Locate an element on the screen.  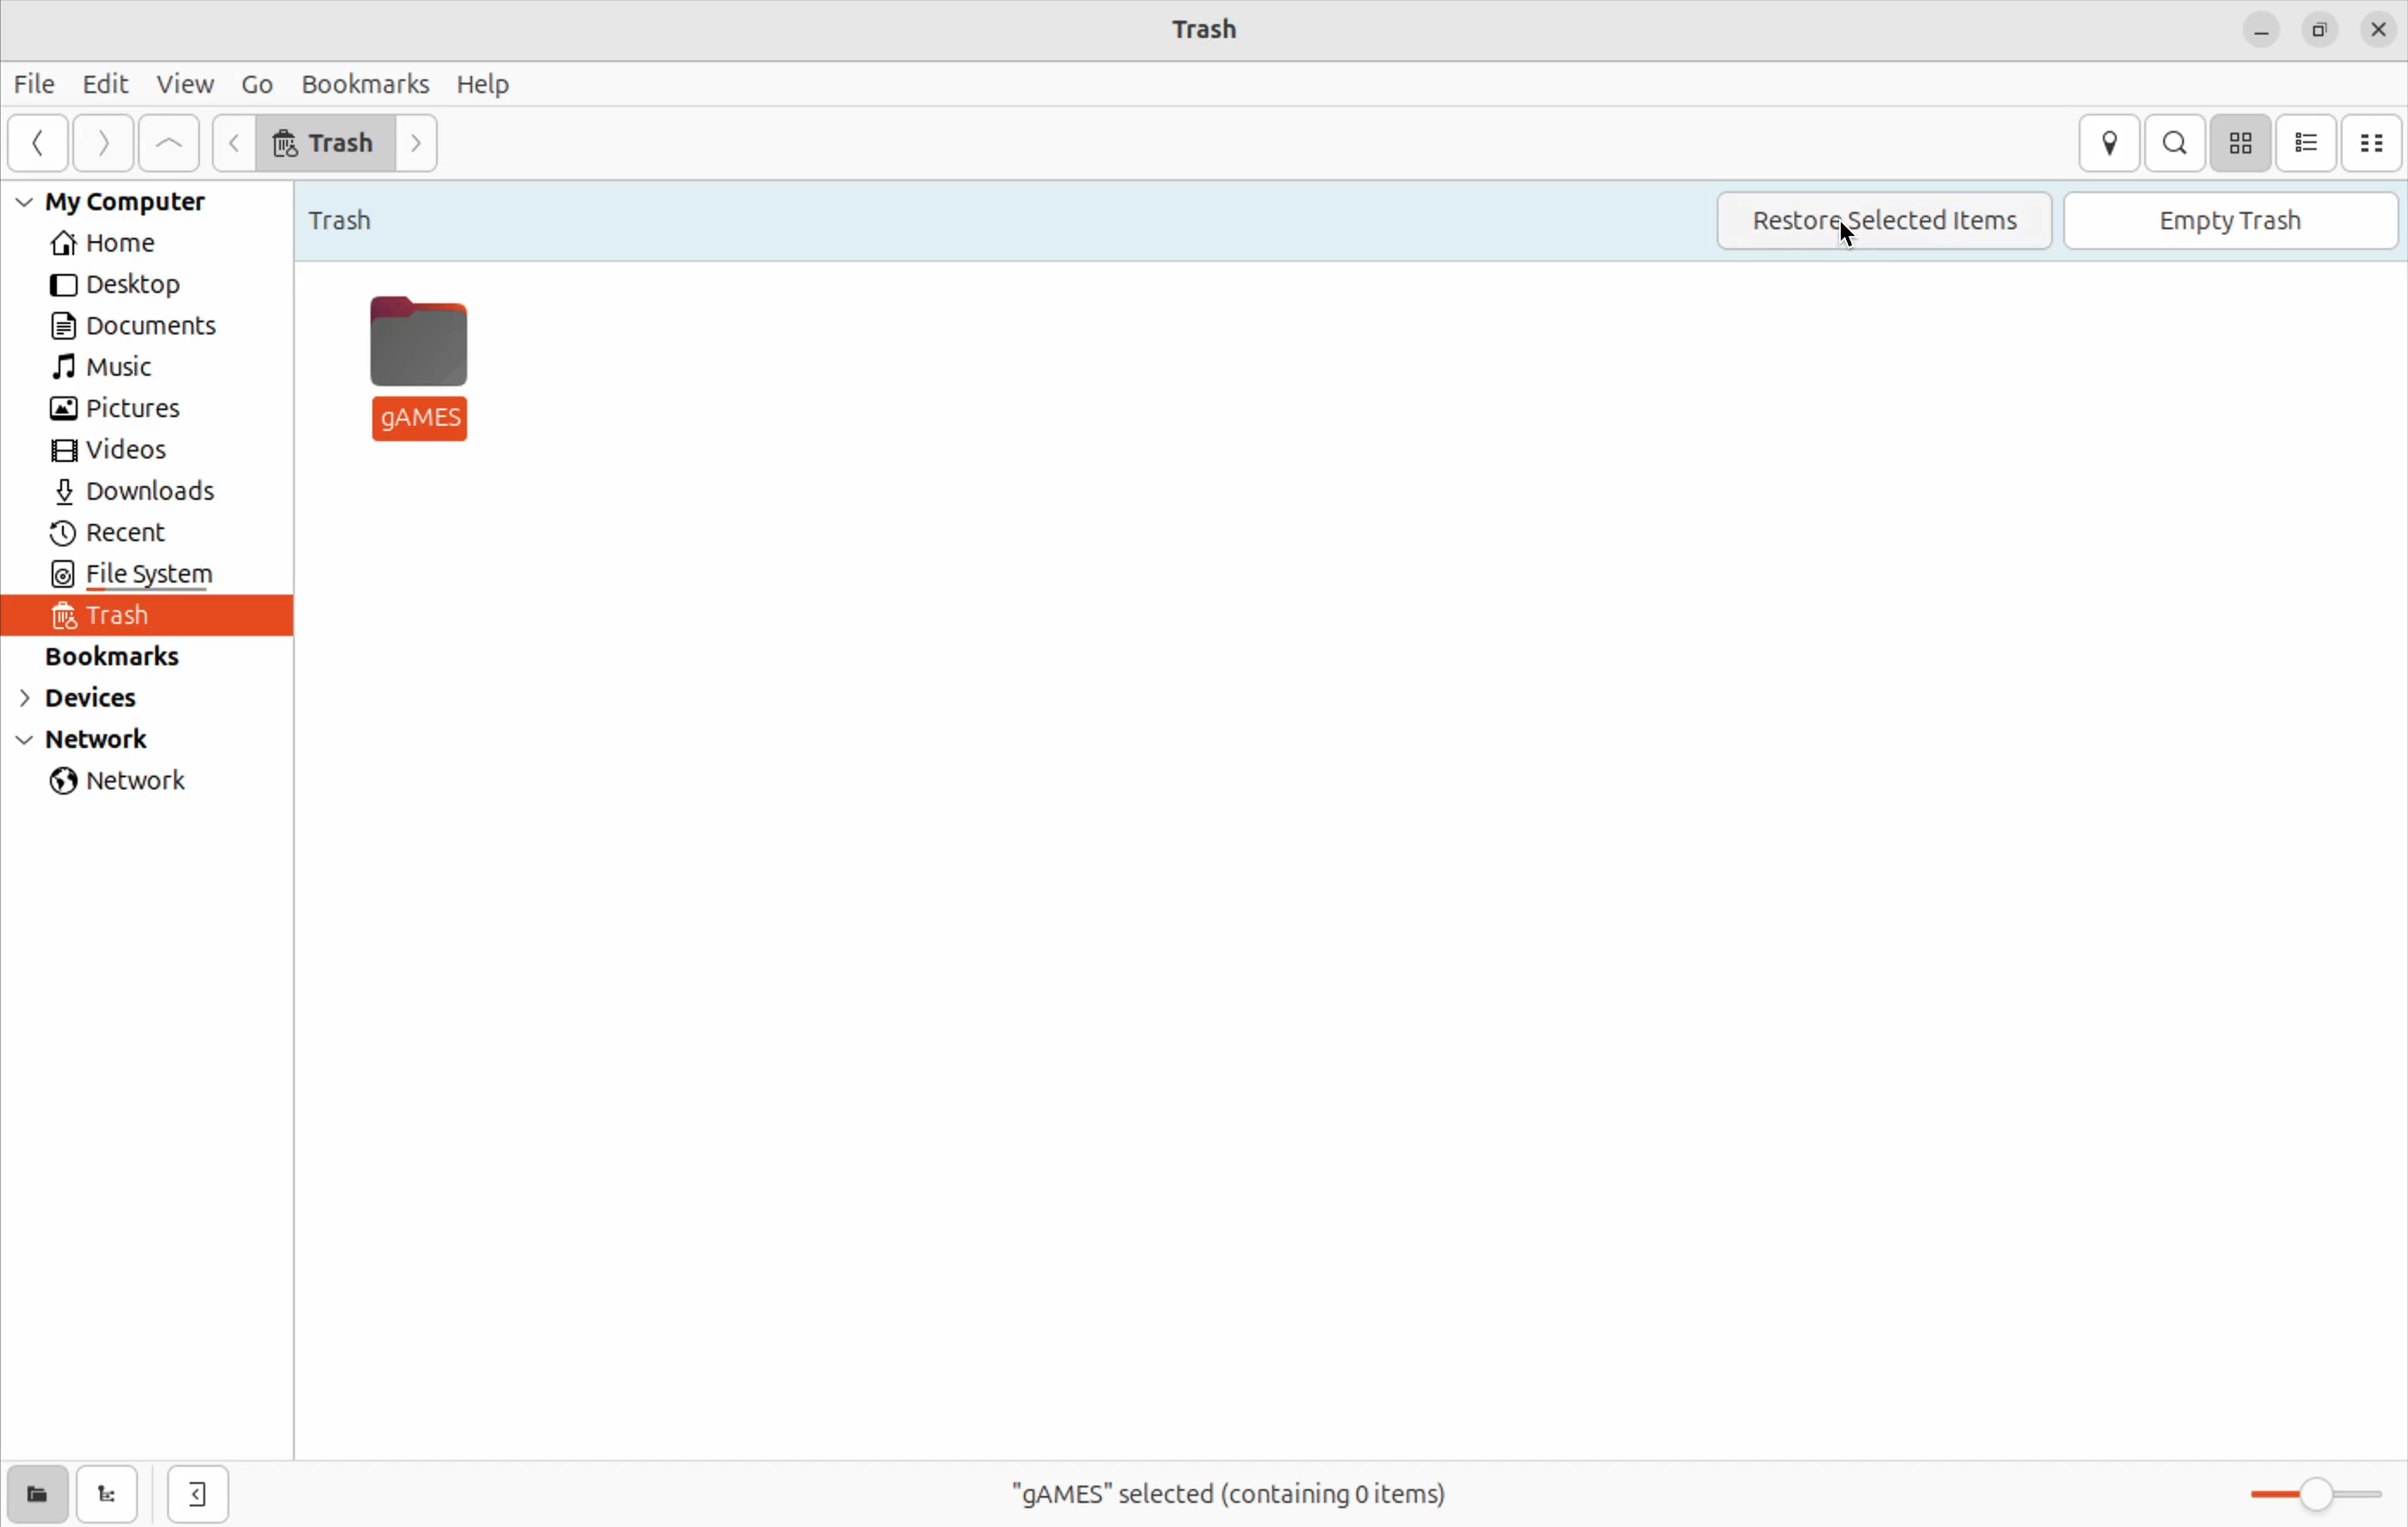
location is located at coordinates (2108, 143).